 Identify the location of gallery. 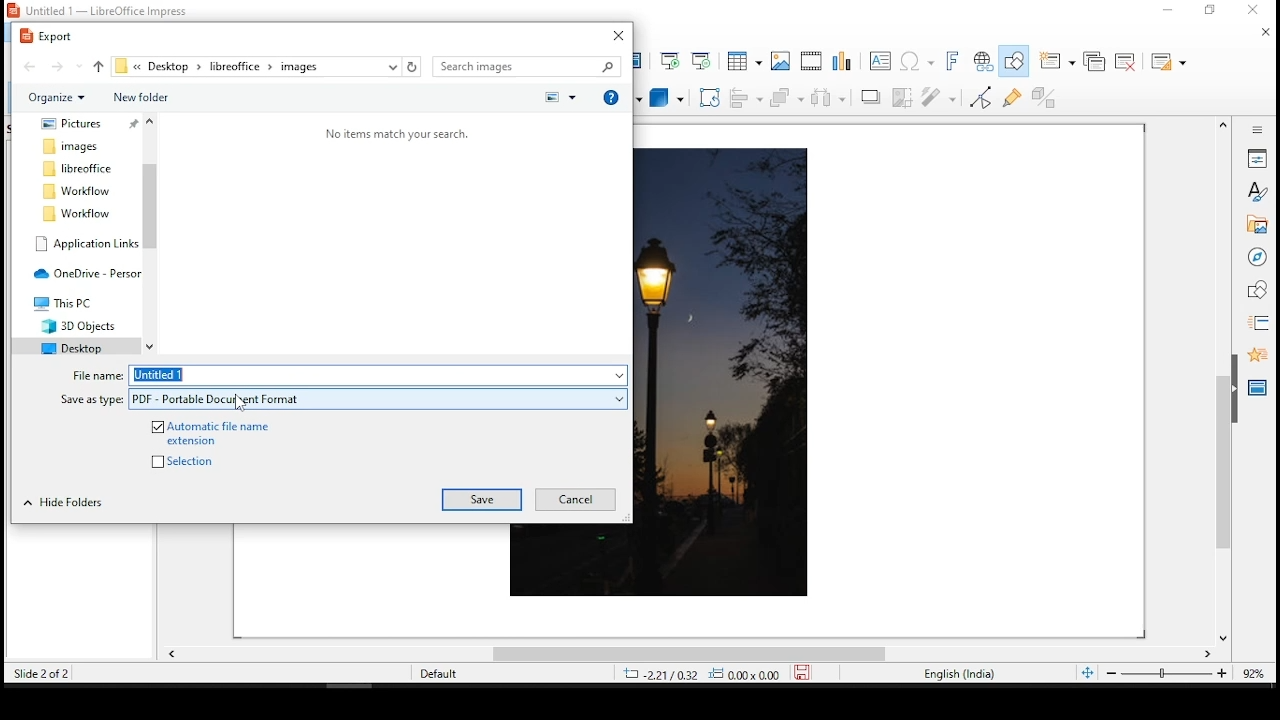
(1257, 225).